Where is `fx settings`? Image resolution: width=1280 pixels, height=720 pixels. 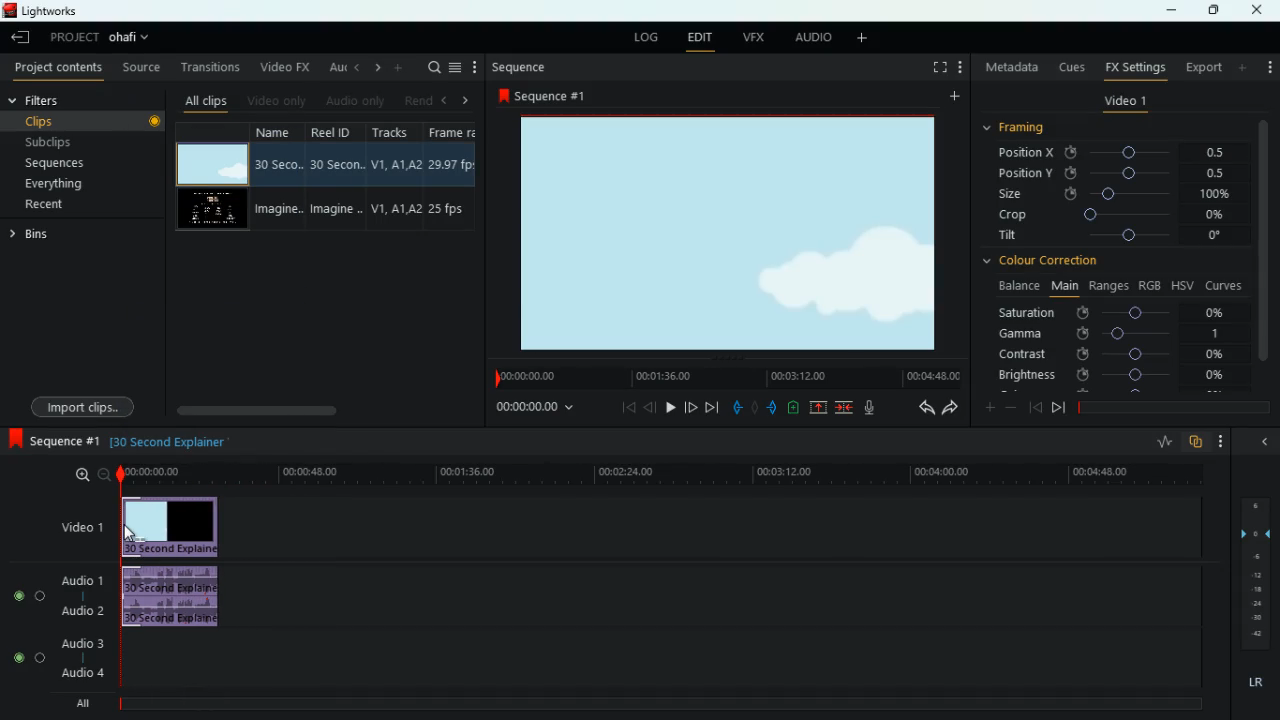 fx settings is located at coordinates (1135, 69).